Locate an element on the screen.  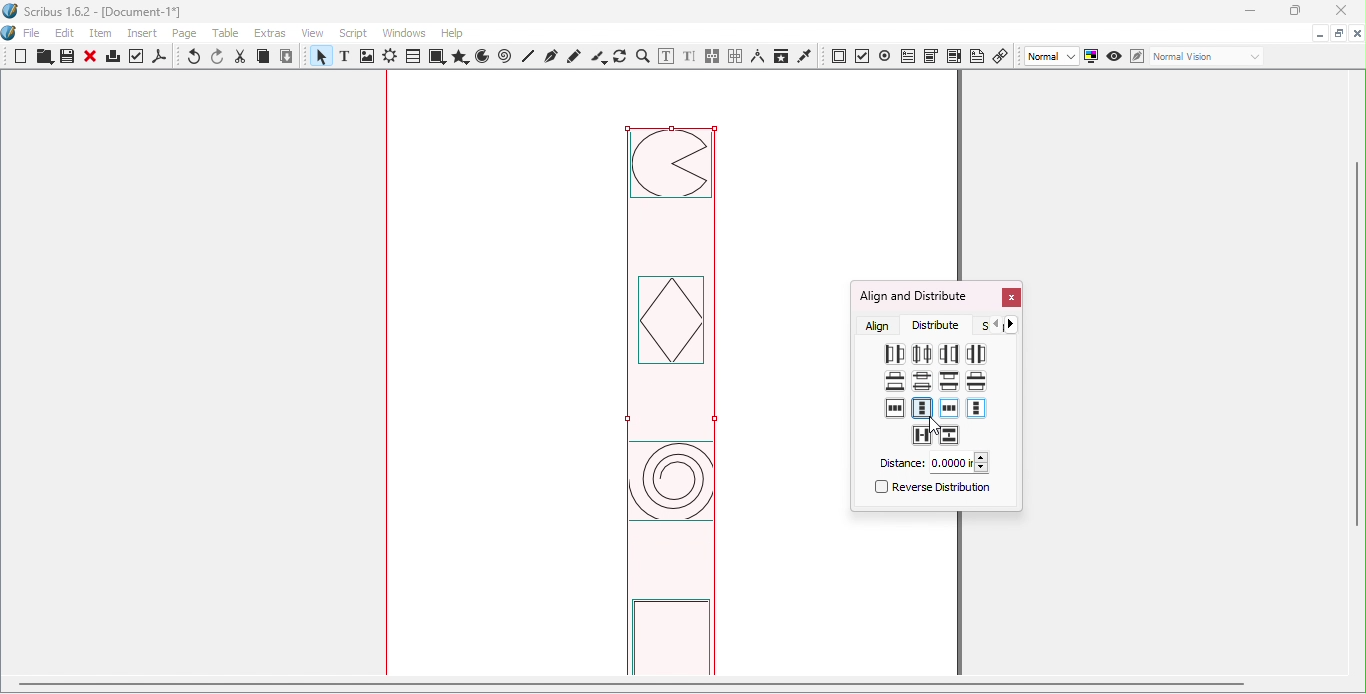
Extras is located at coordinates (273, 33).